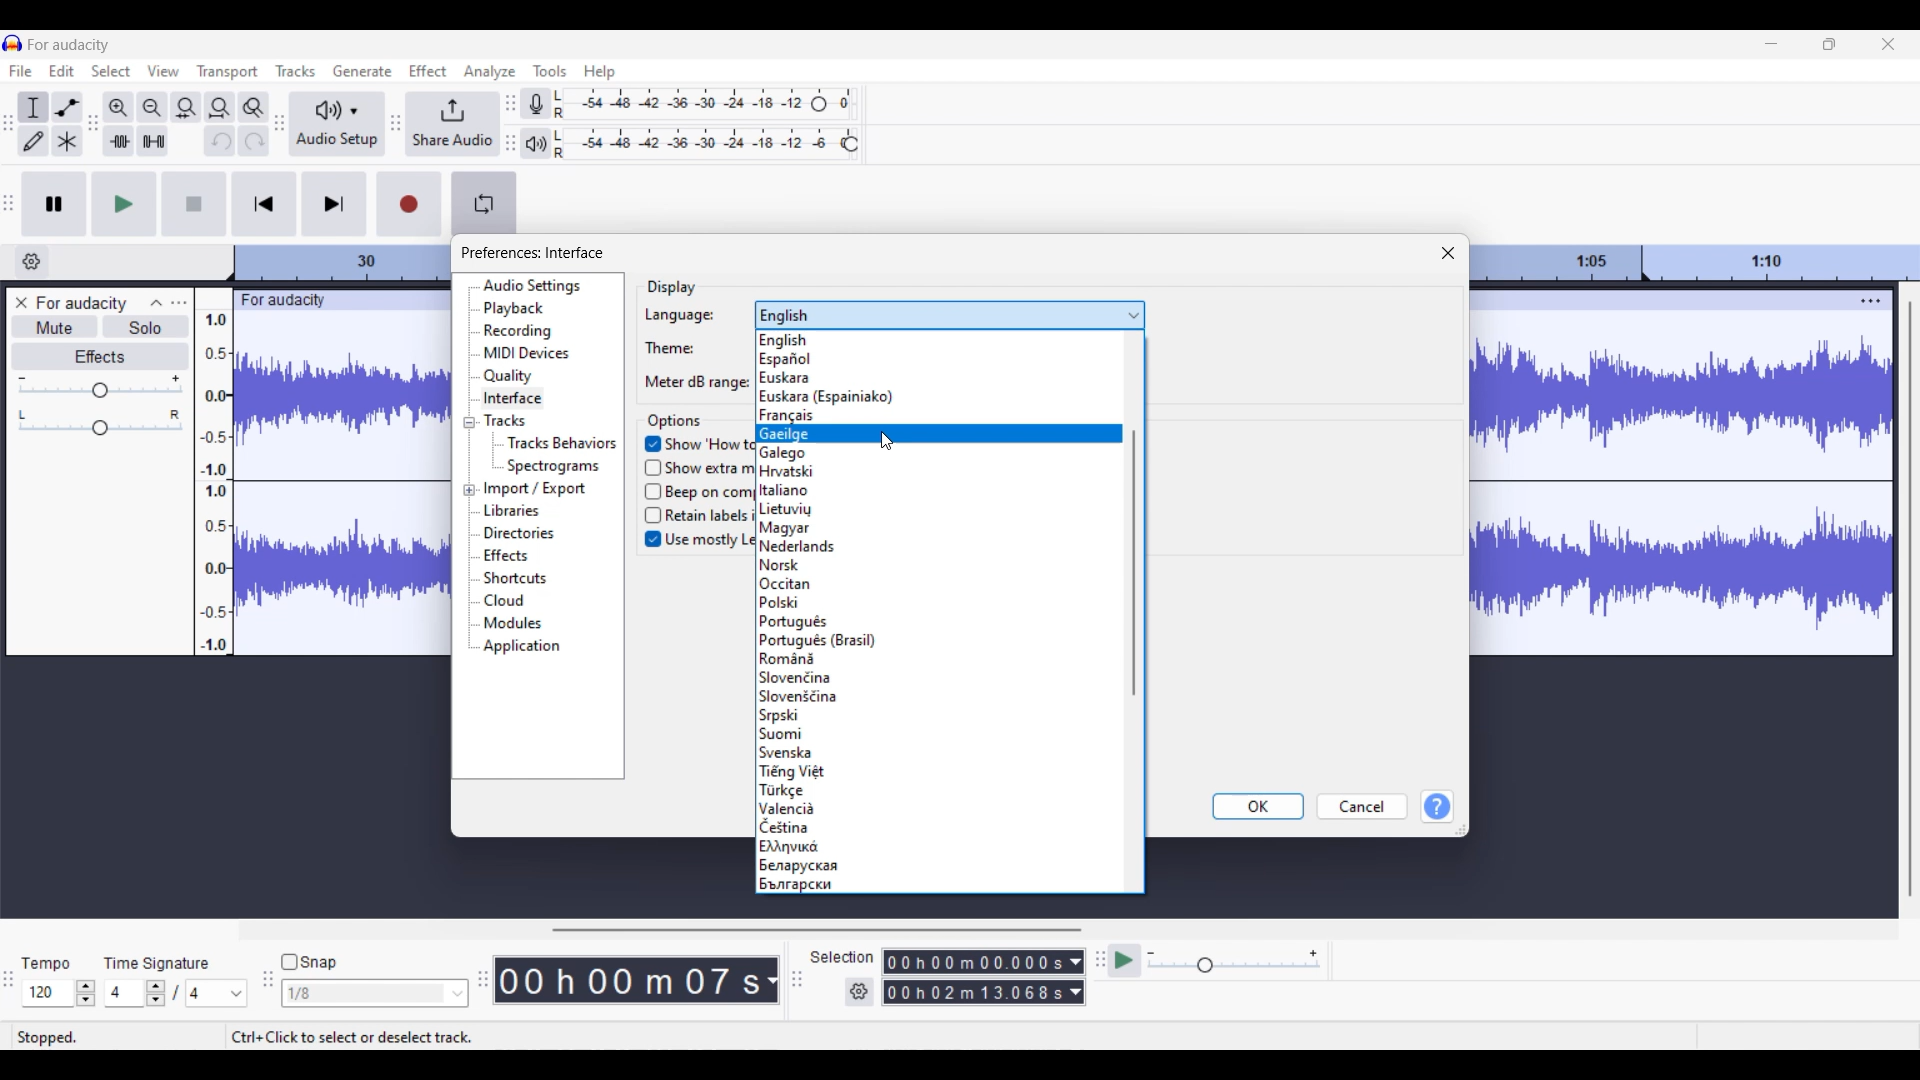 The image size is (1920, 1080). I want to click on Pan scale, so click(100, 422).